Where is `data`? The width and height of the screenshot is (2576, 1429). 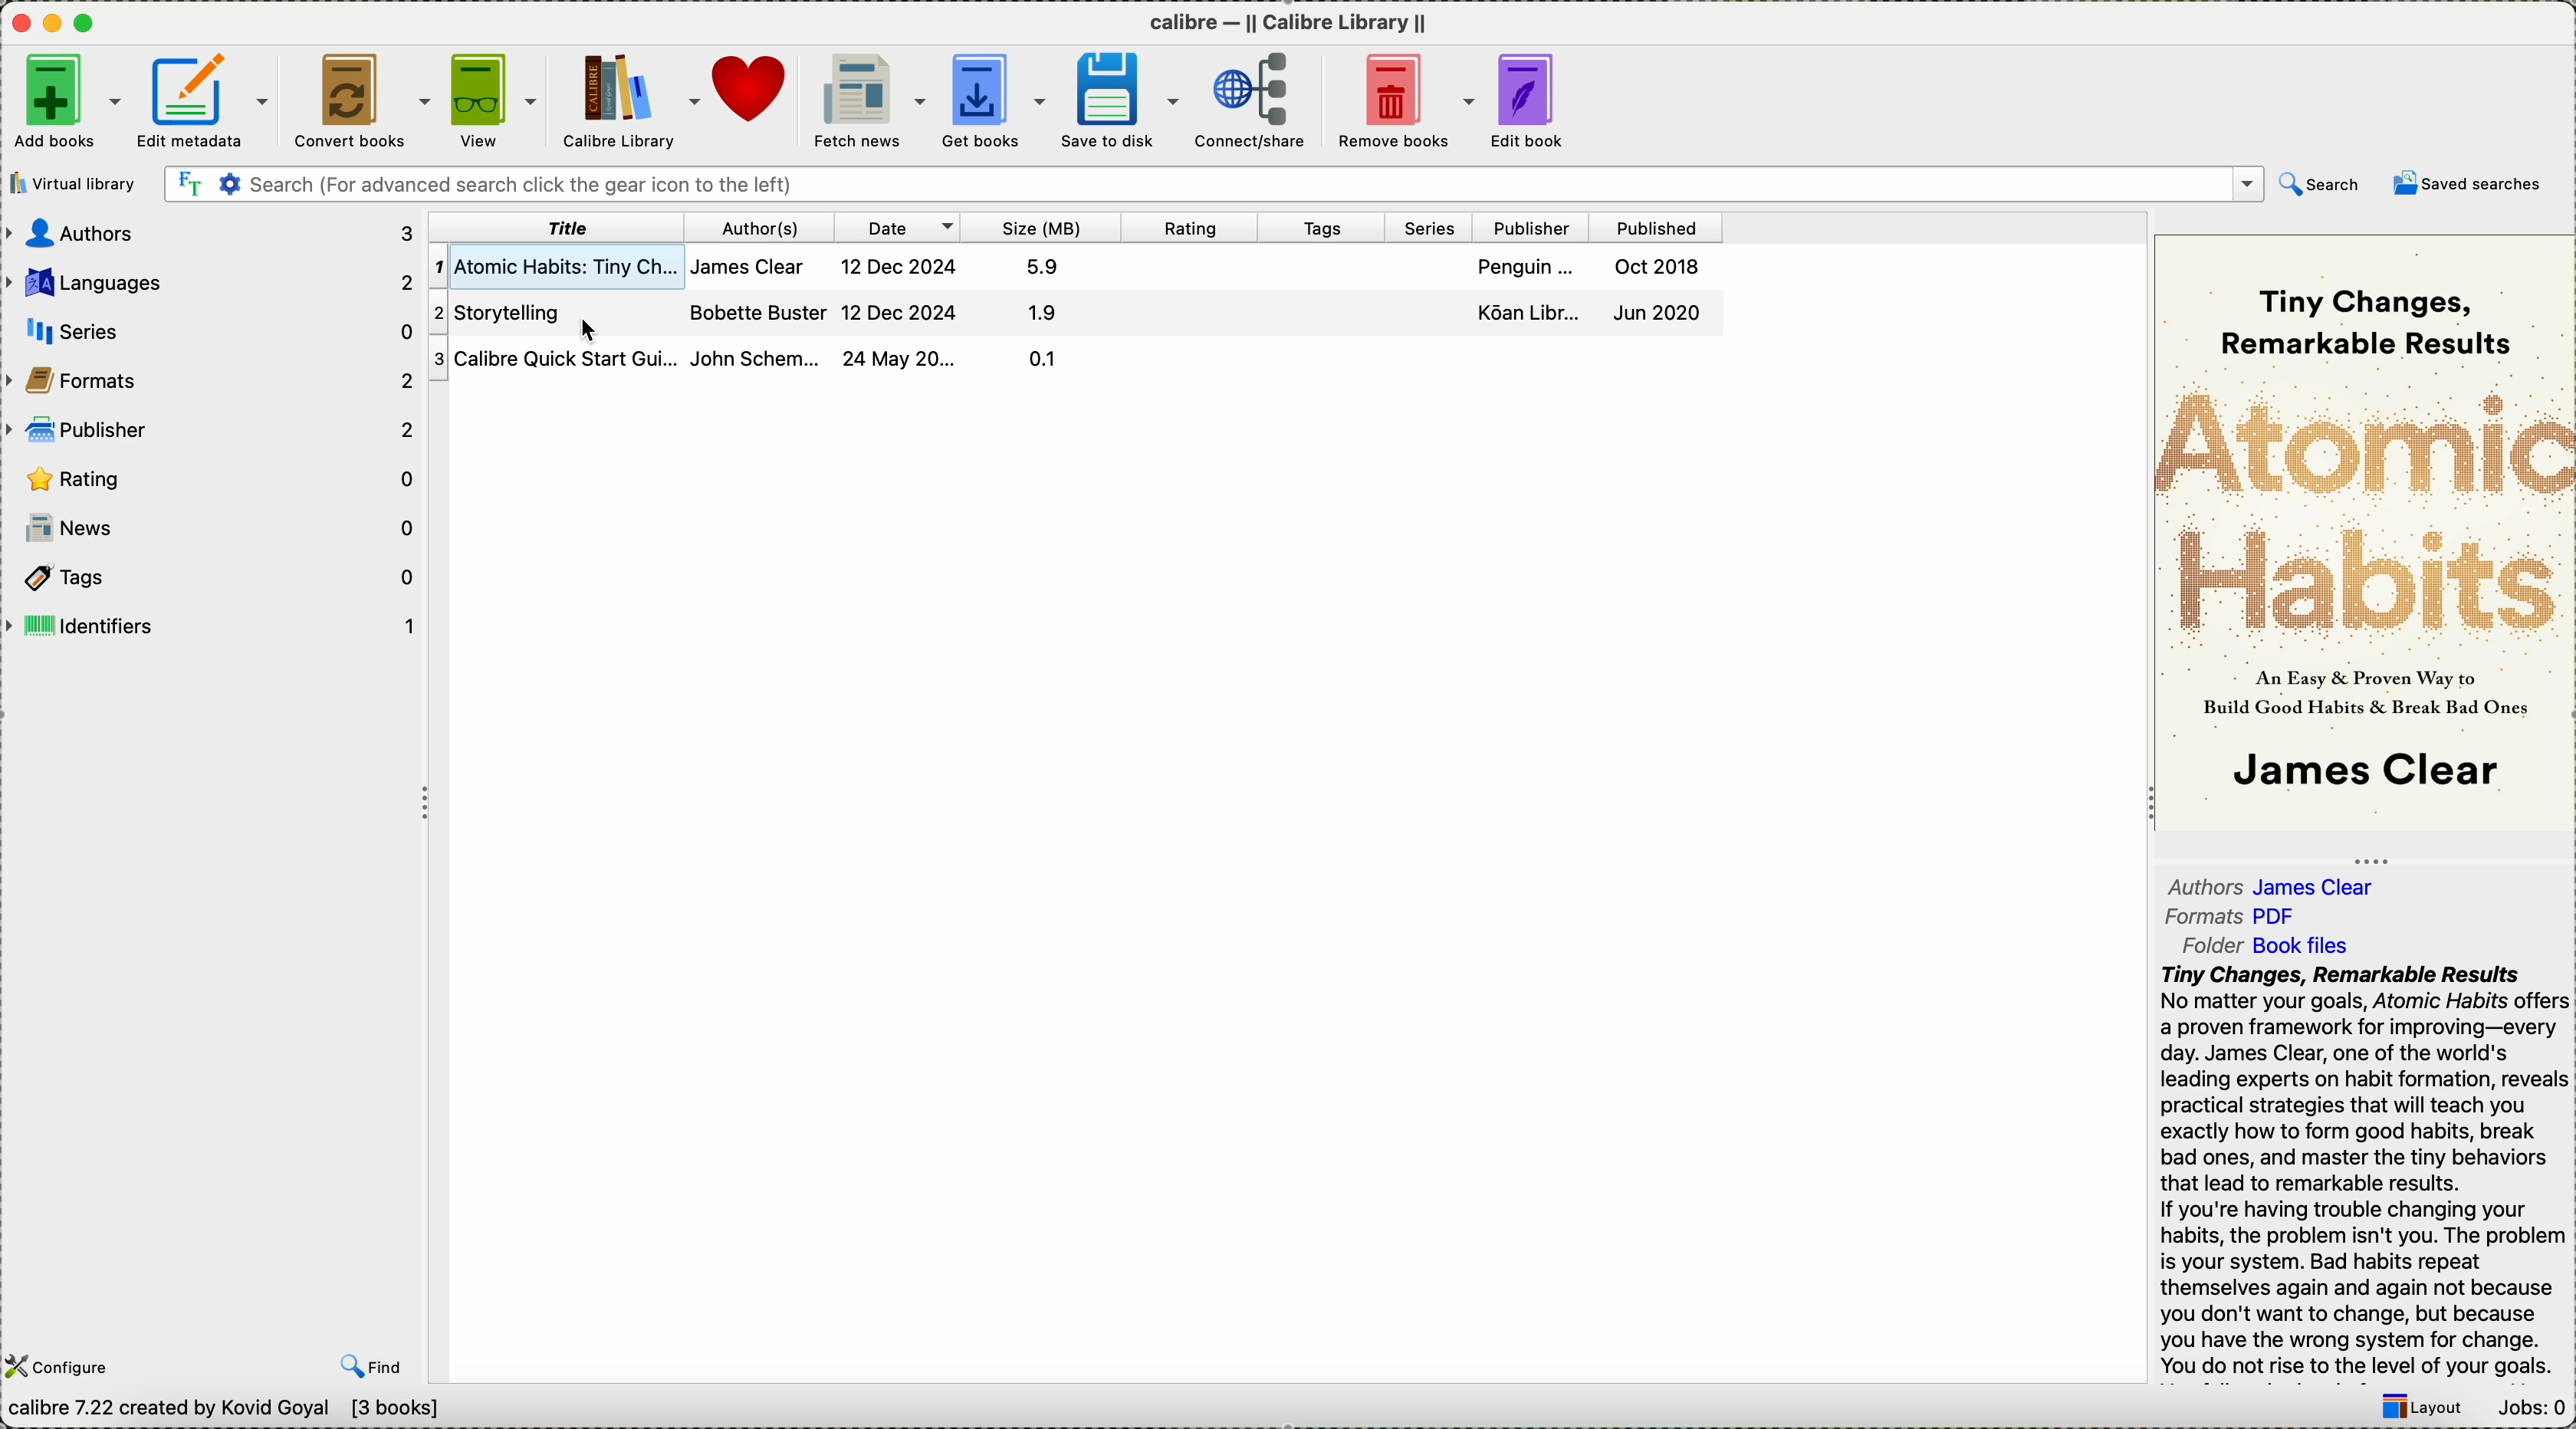
data is located at coordinates (230, 1410).